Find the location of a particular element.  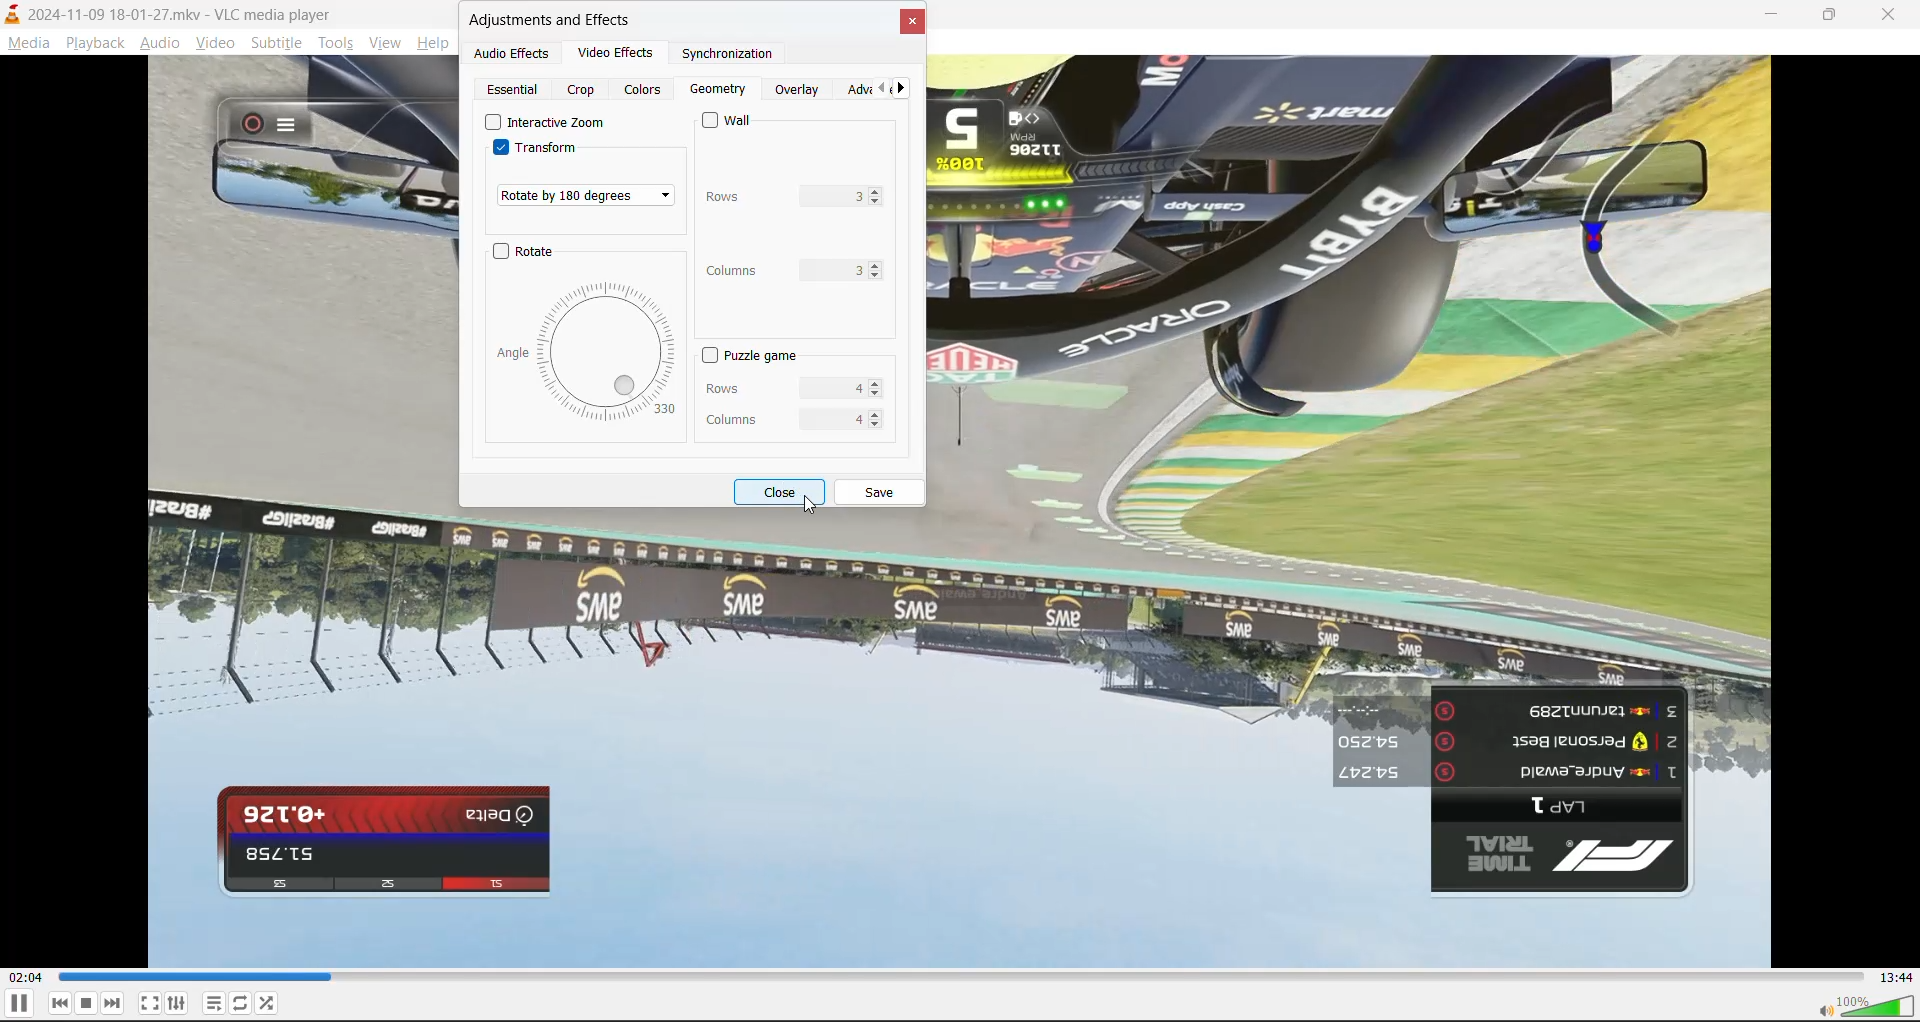

rows is located at coordinates (776, 196).